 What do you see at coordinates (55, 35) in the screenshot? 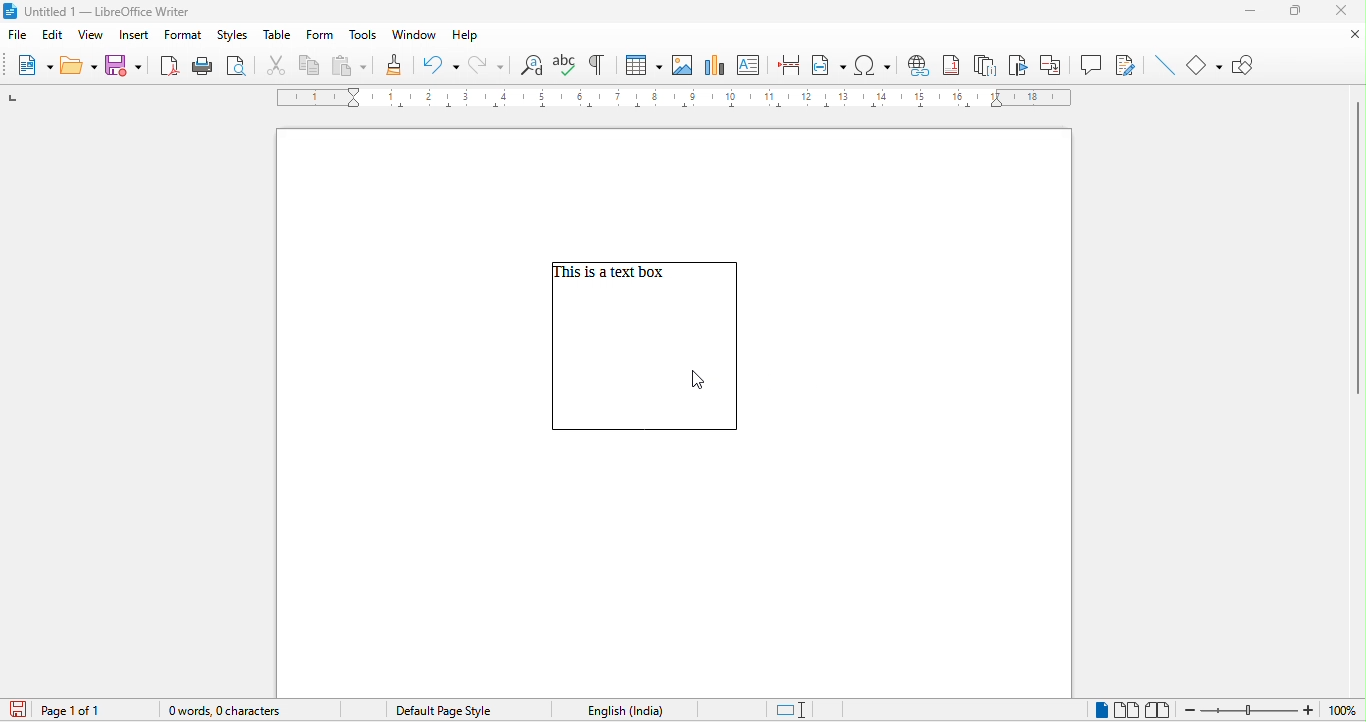
I see `edit` at bounding box center [55, 35].